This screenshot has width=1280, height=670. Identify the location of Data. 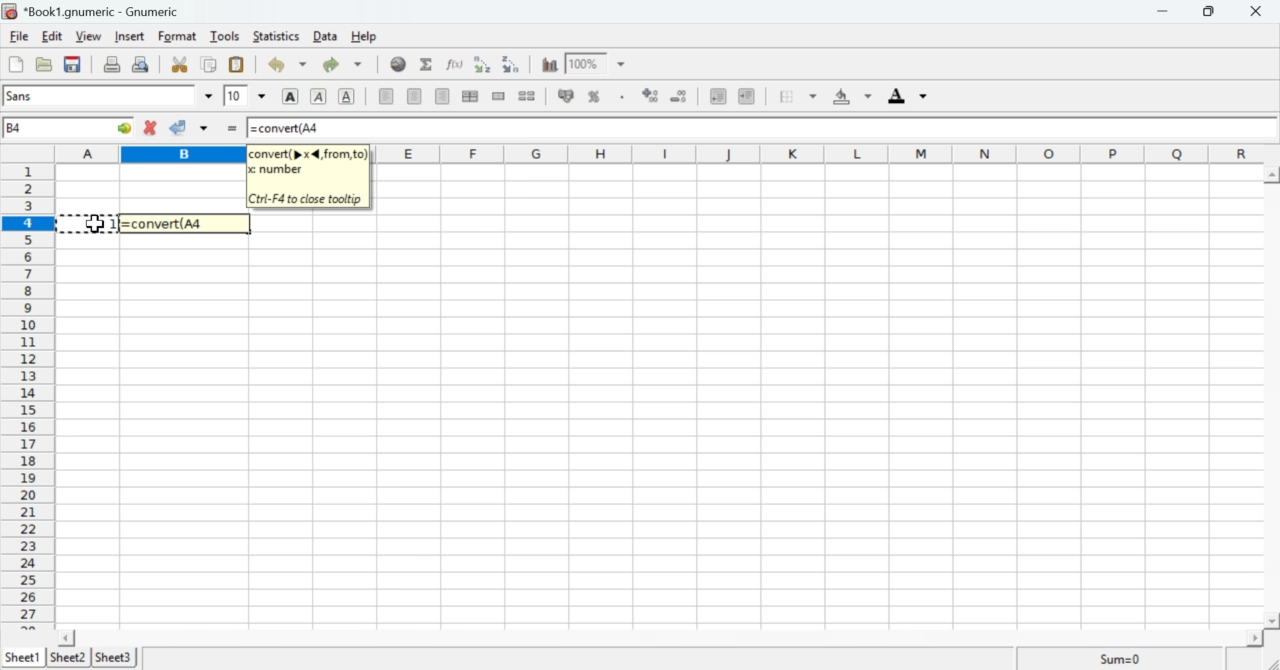
(327, 37).